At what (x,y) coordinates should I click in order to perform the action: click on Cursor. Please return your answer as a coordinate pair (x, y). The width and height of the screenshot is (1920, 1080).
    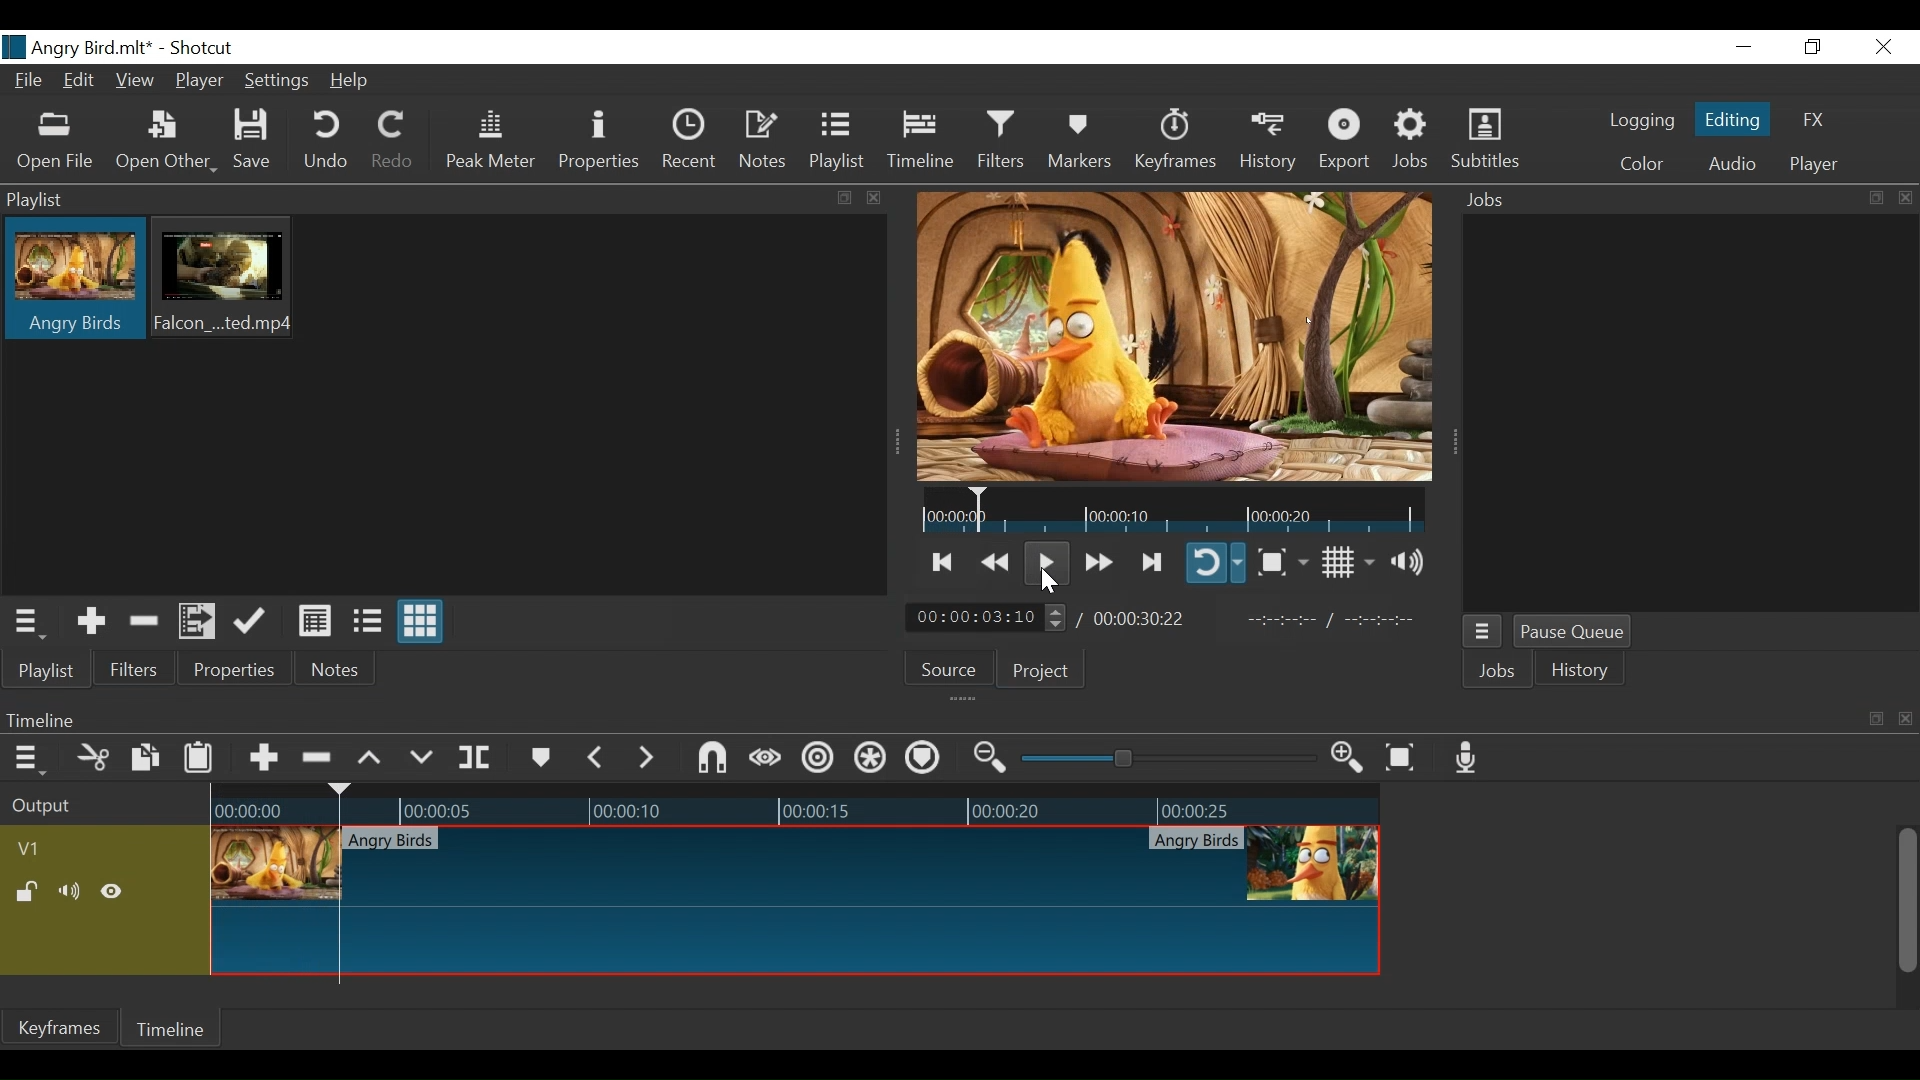
    Looking at the image, I should click on (1048, 586).